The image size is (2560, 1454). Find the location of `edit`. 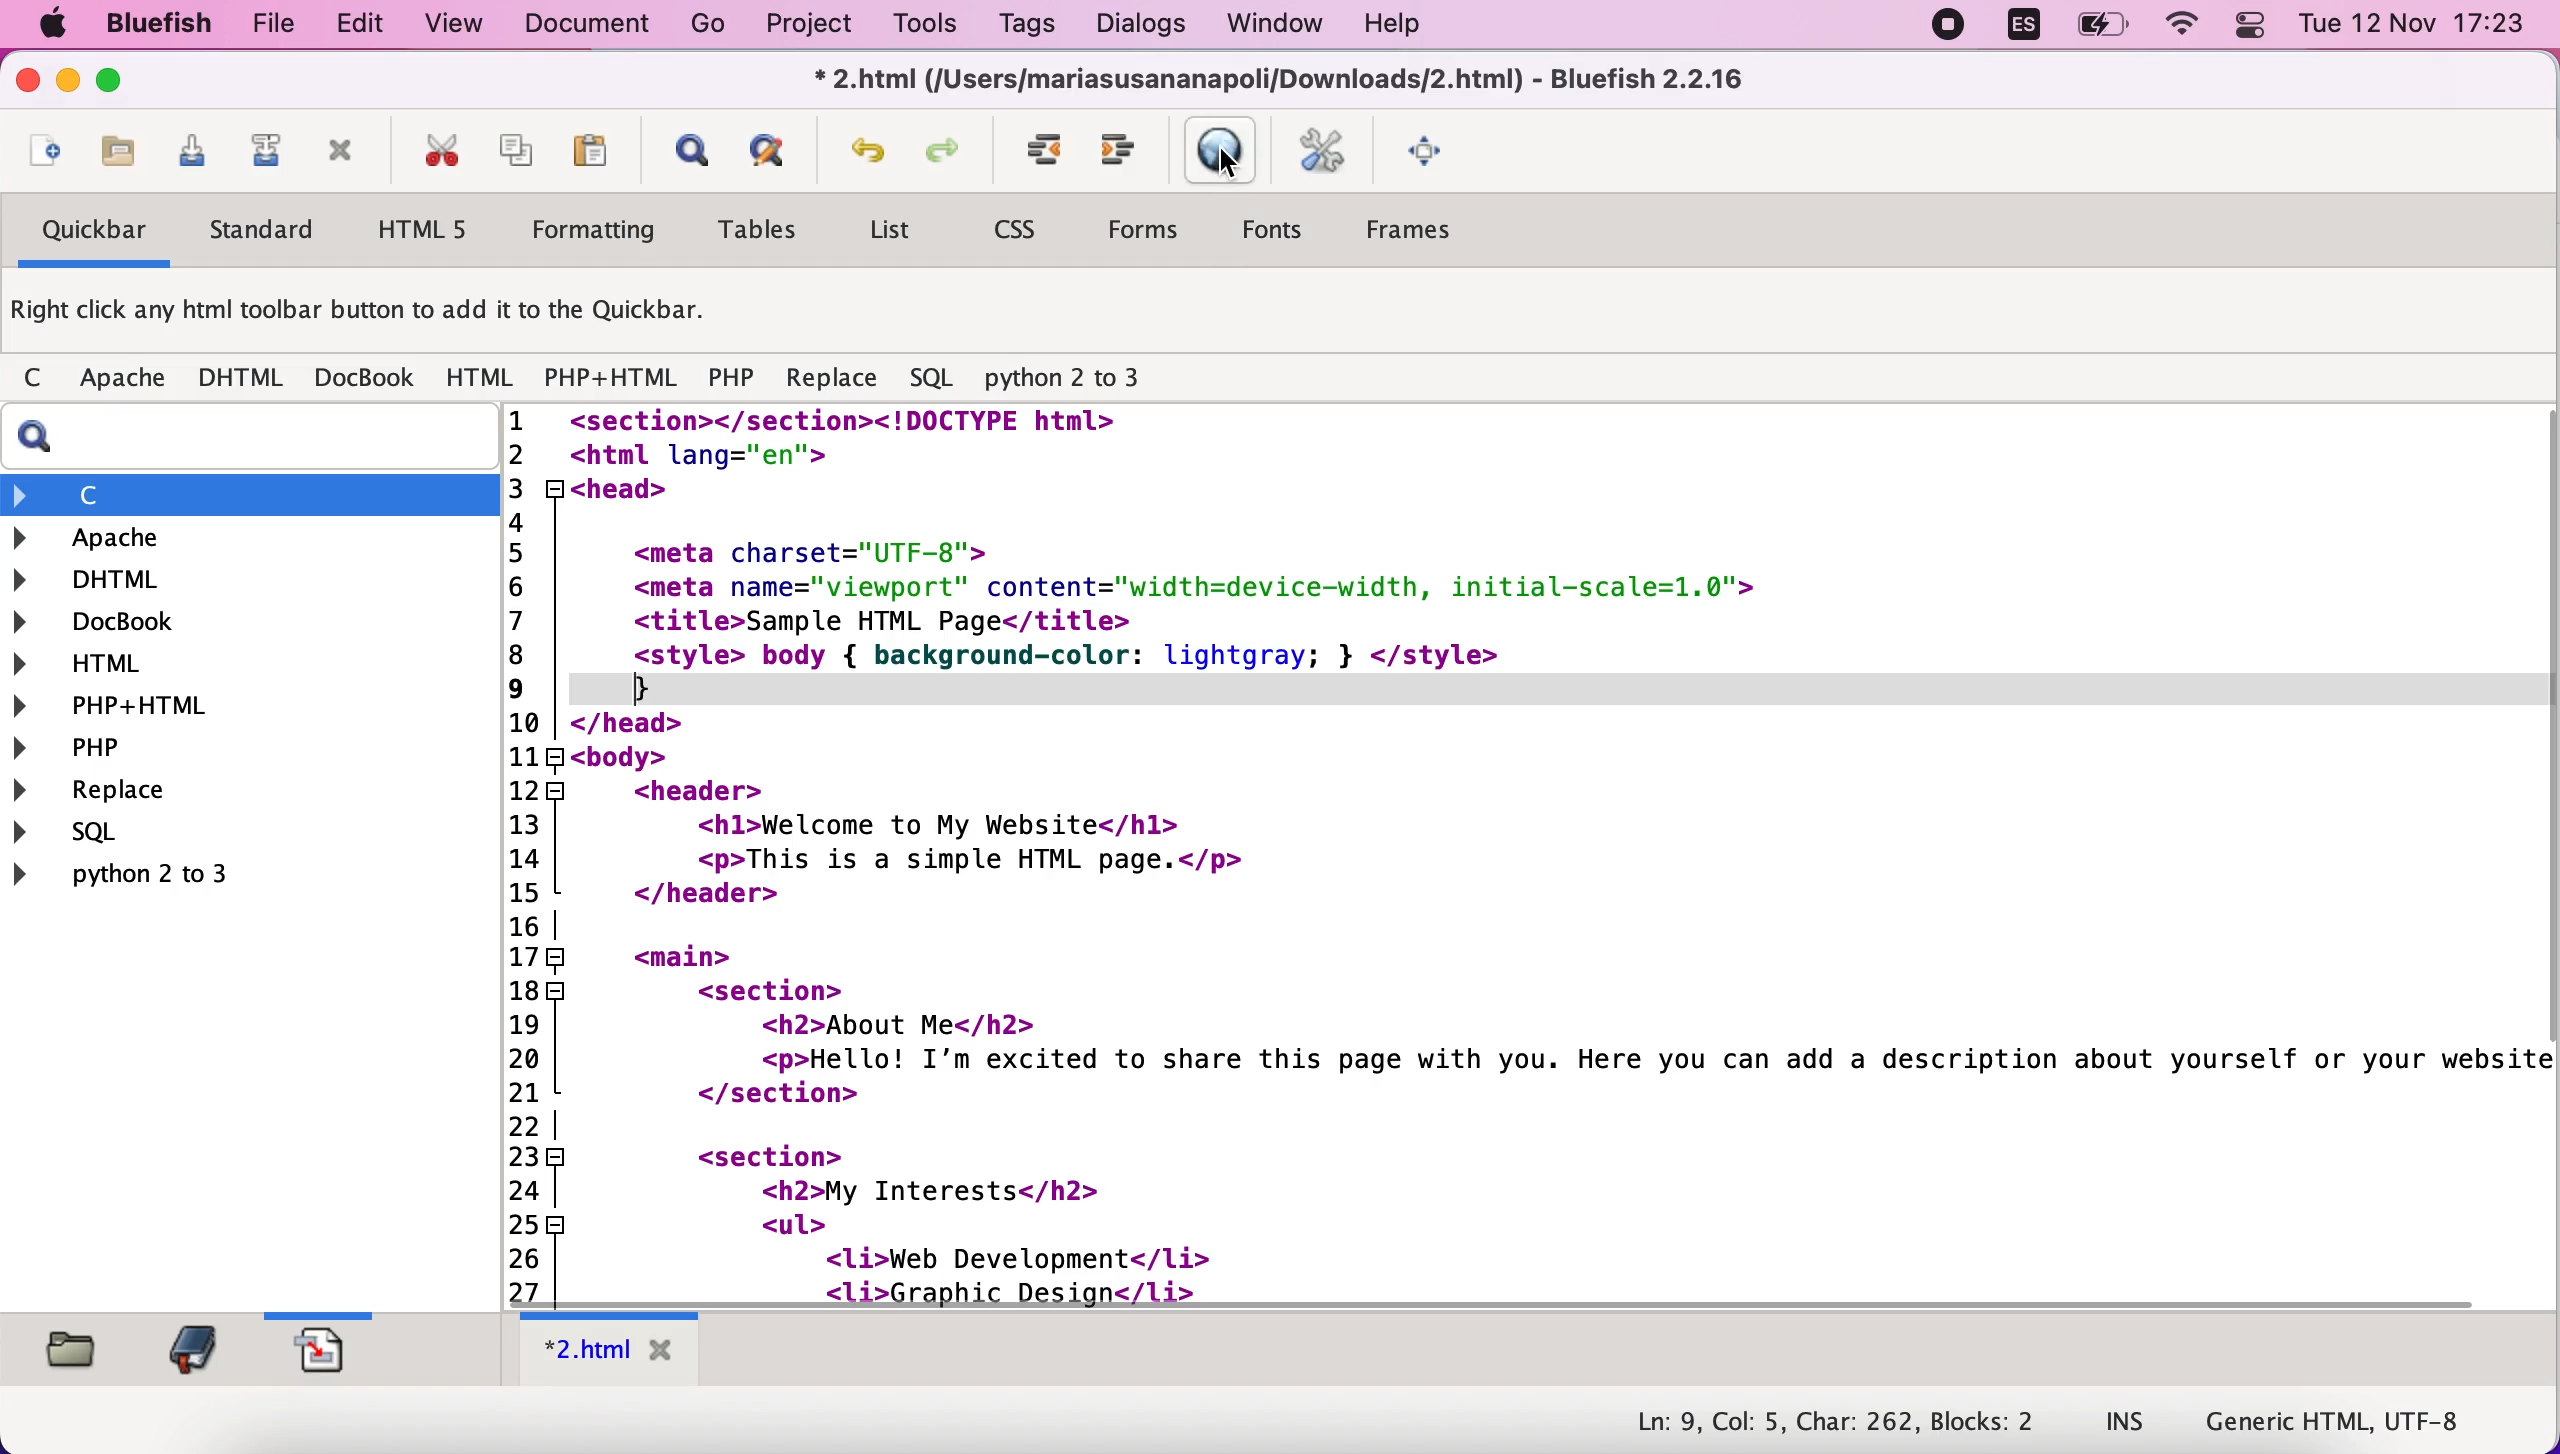

edit is located at coordinates (365, 26).